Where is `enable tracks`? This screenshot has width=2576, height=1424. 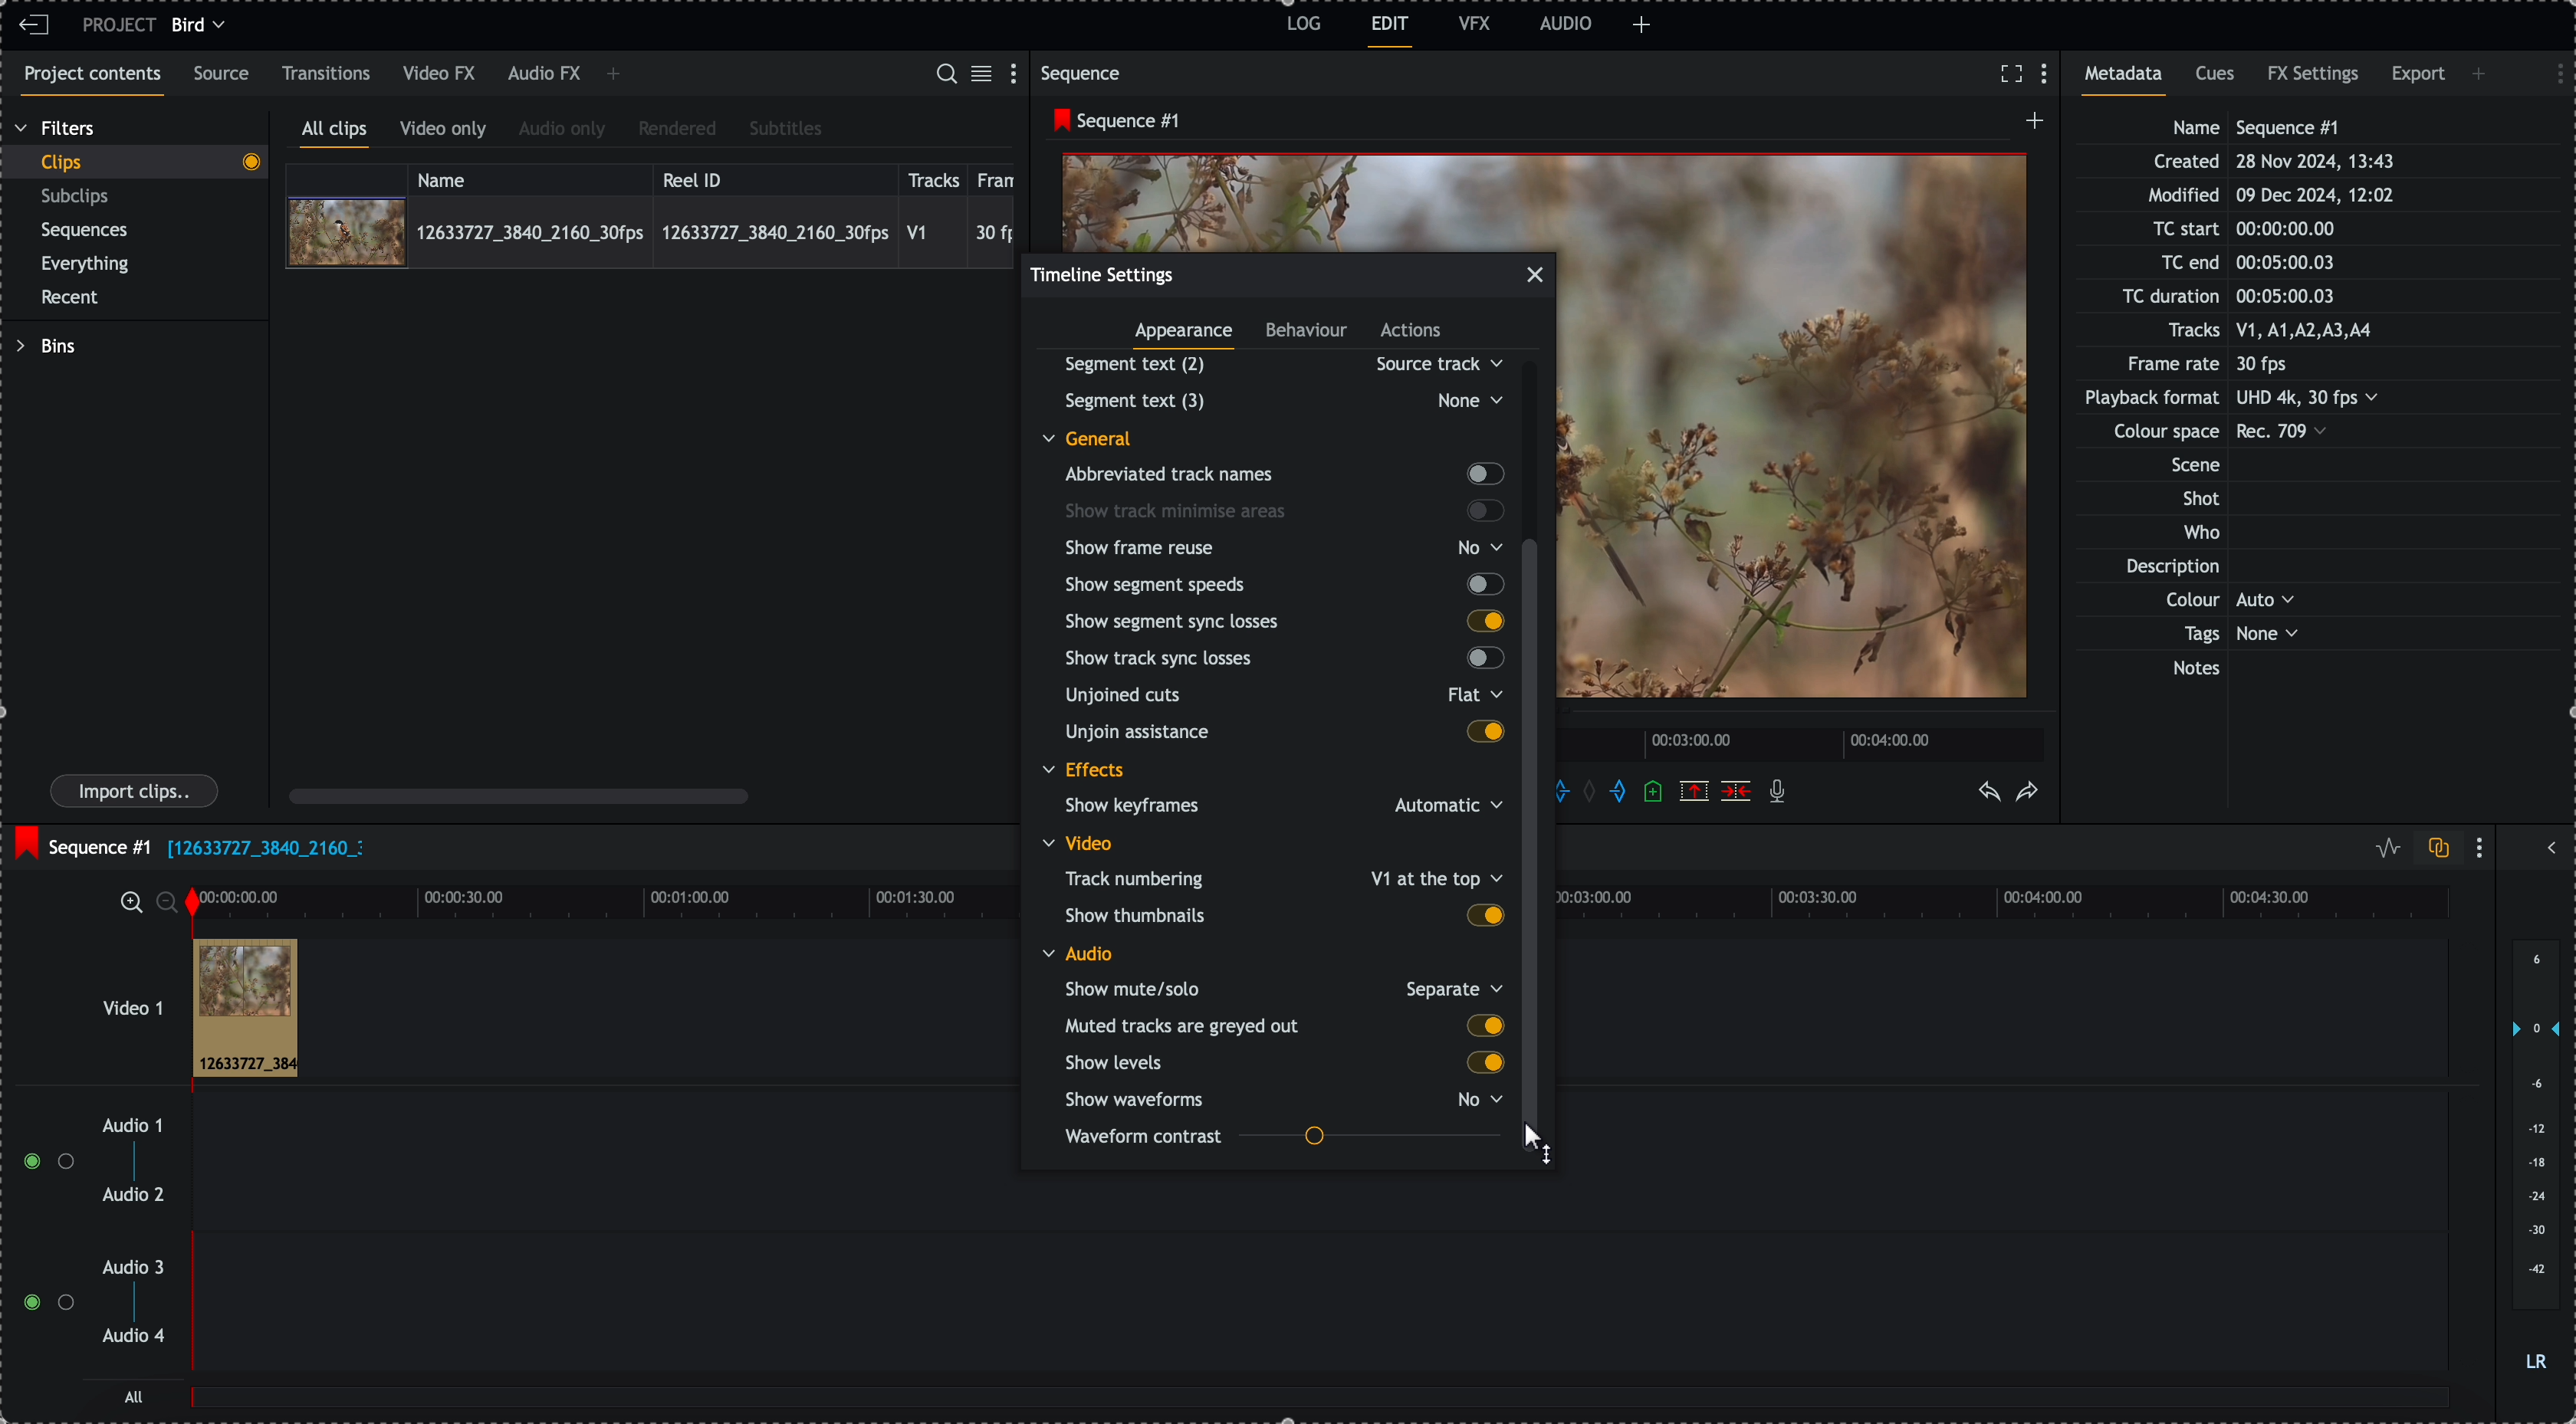
enable tracks is located at coordinates (40, 1233).